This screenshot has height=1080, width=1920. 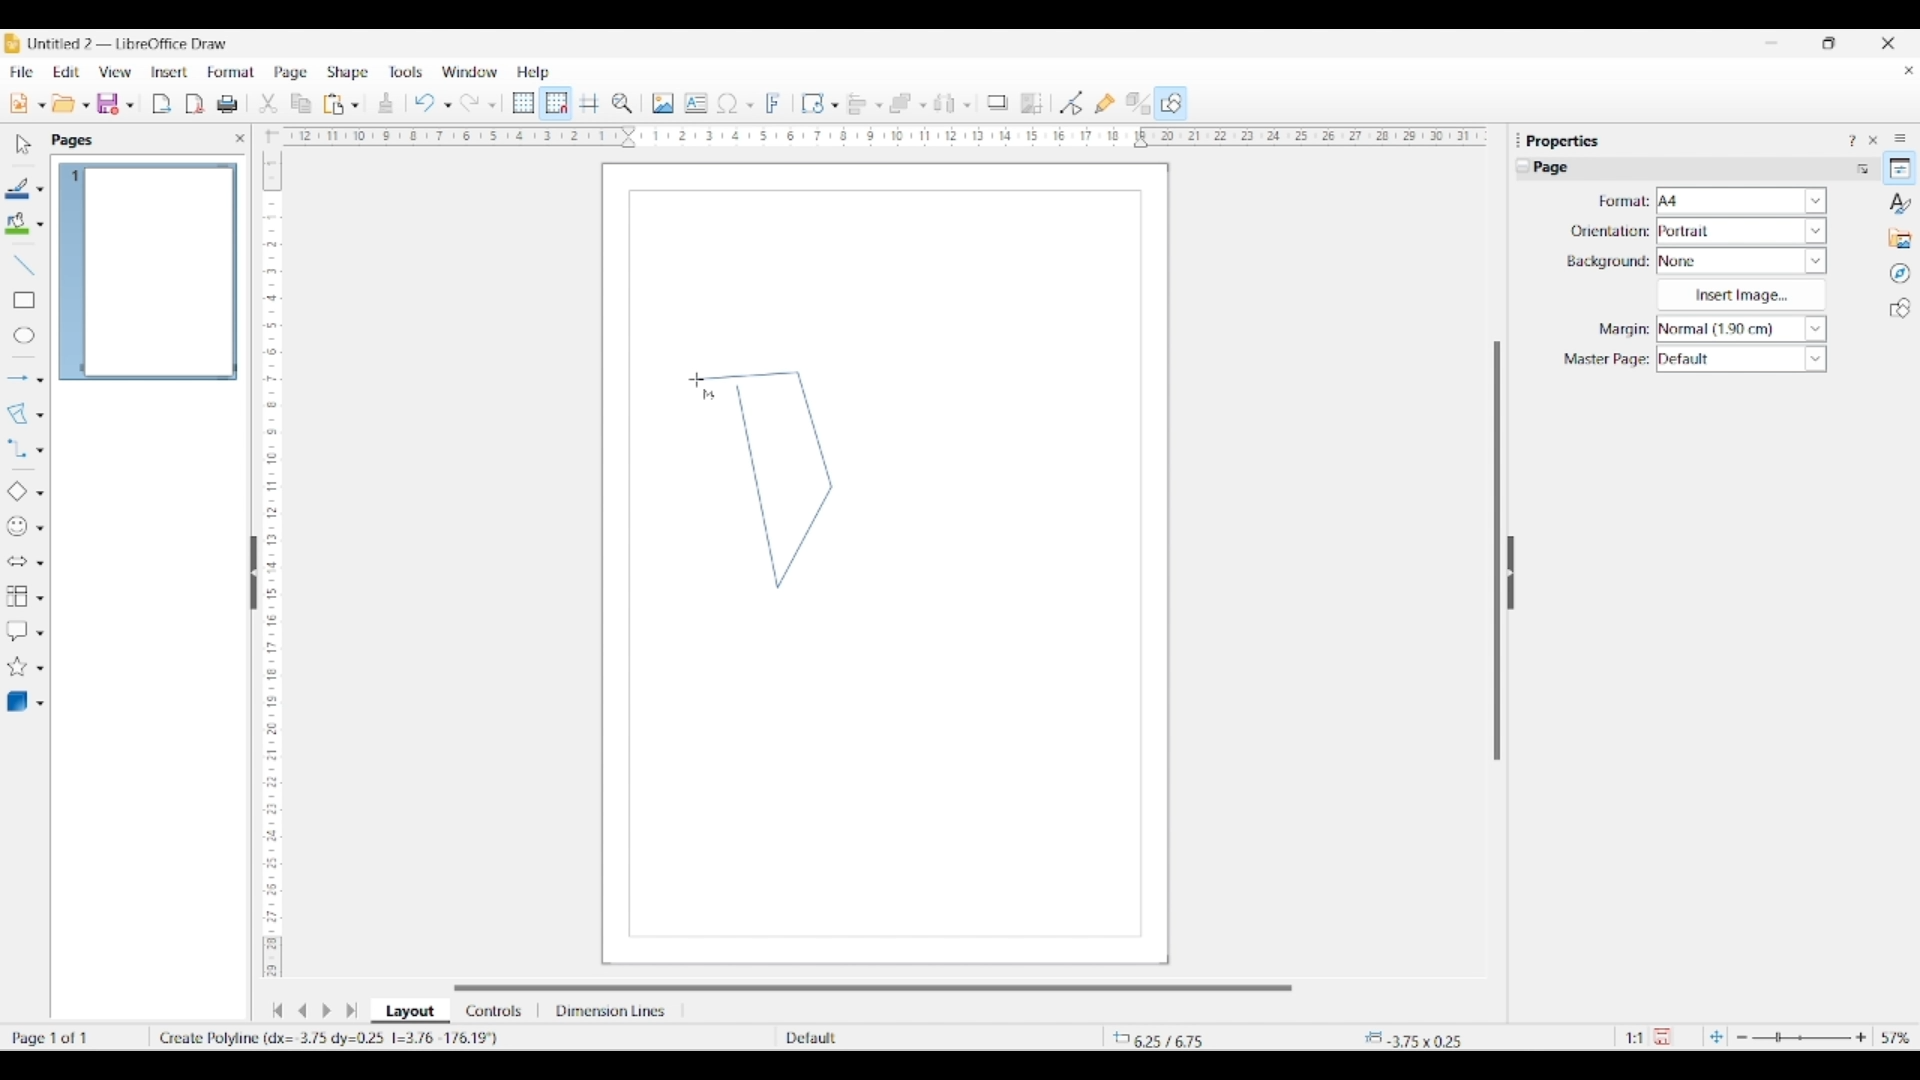 What do you see at coordinates (1560, 170) in the screenshot?
I see `Current settings title - Page` at bounding box center [1560, 170].